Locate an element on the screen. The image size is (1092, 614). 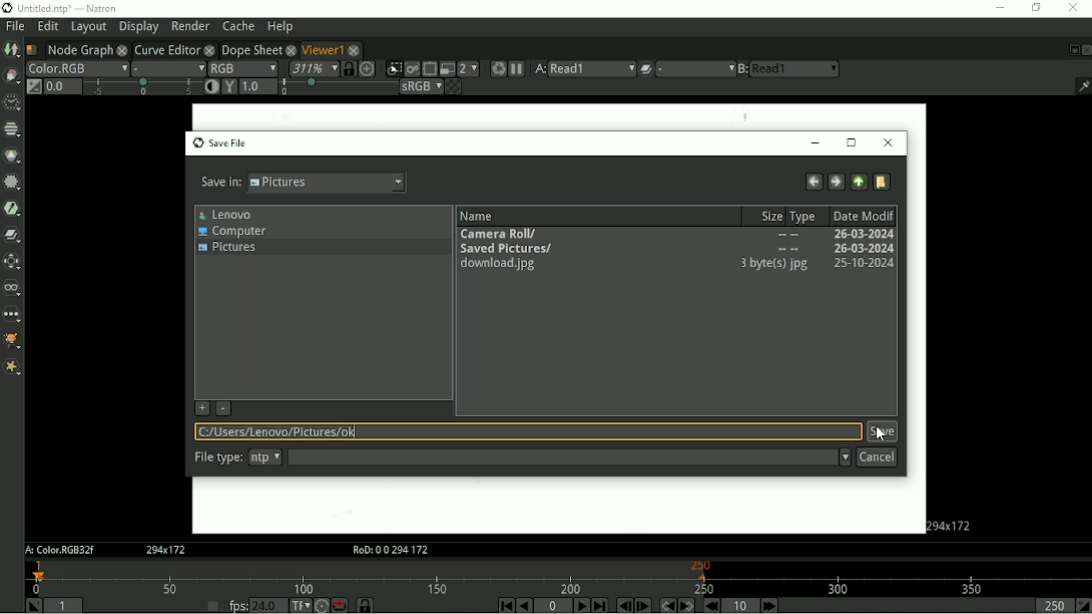
selection bar is located at coordinates (339, 87).